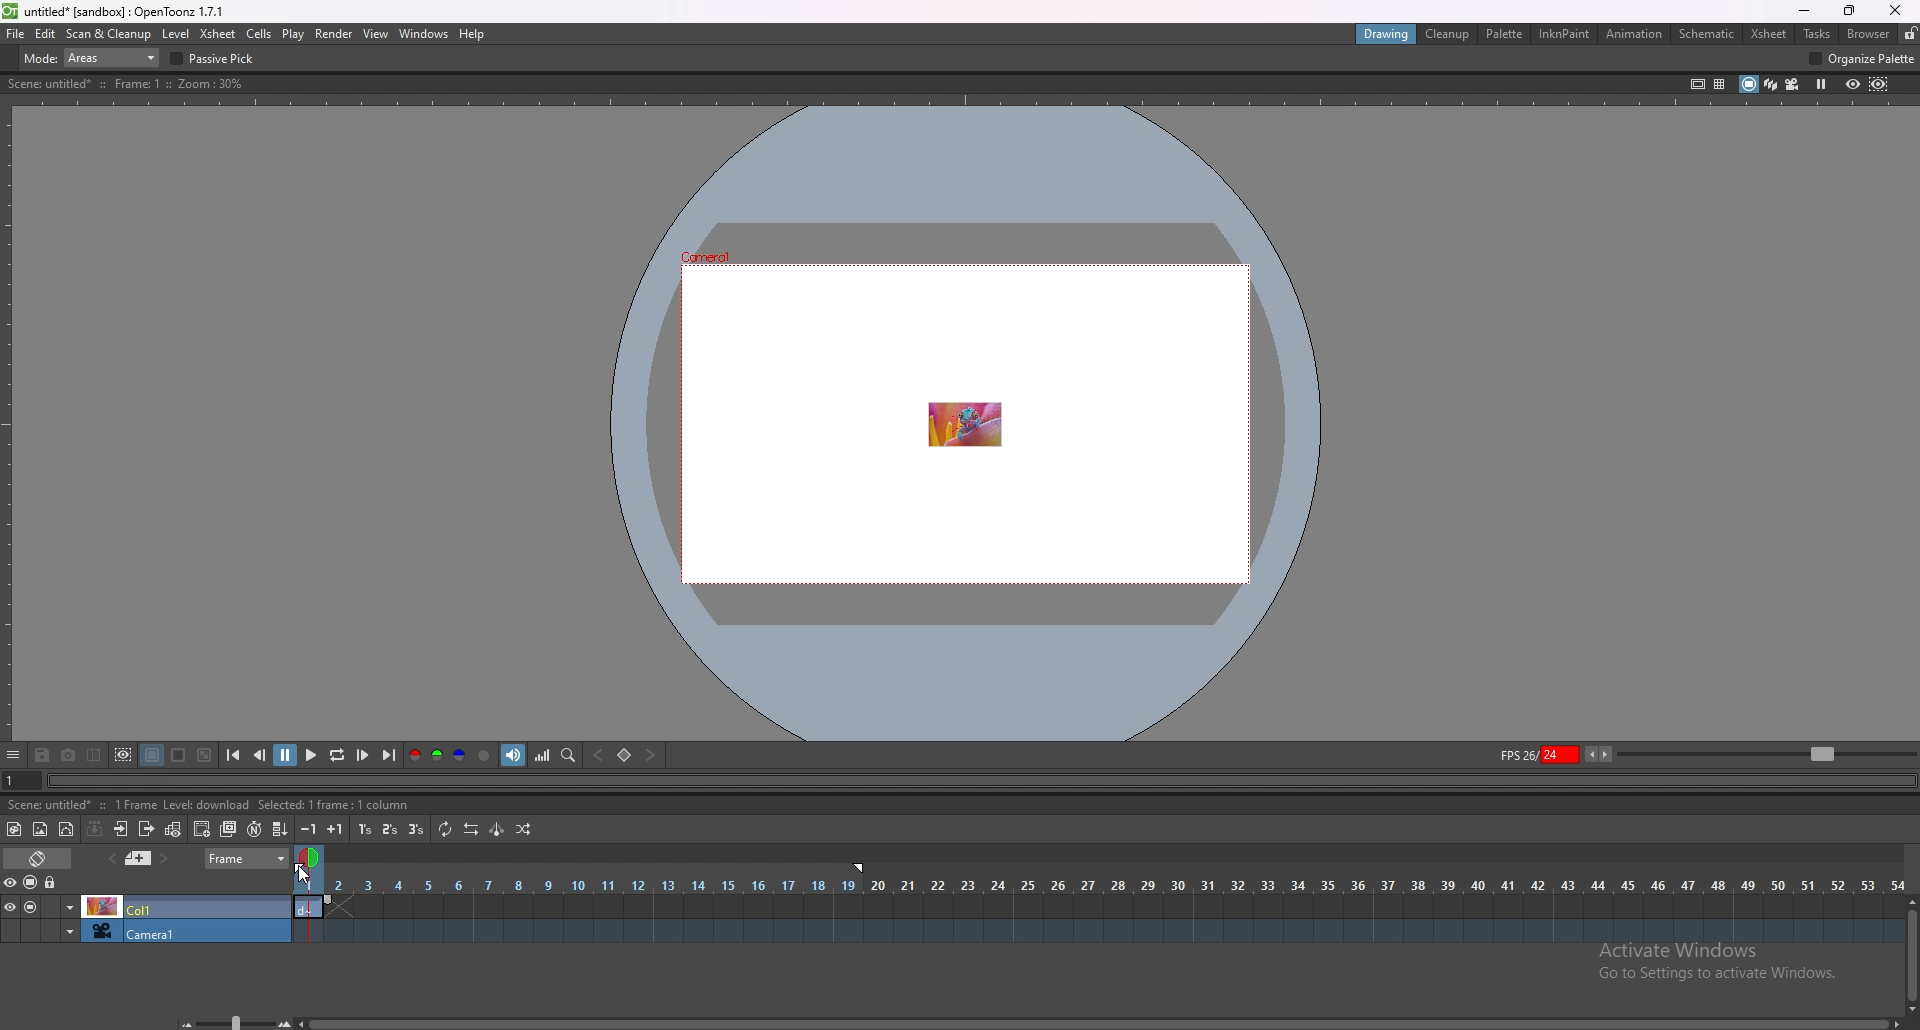 Image resolution: width=1920 pixels, height=1030 pixels. Describe the element at coordinates (307, 854) in the screenshot. I see `time selection` at that location.